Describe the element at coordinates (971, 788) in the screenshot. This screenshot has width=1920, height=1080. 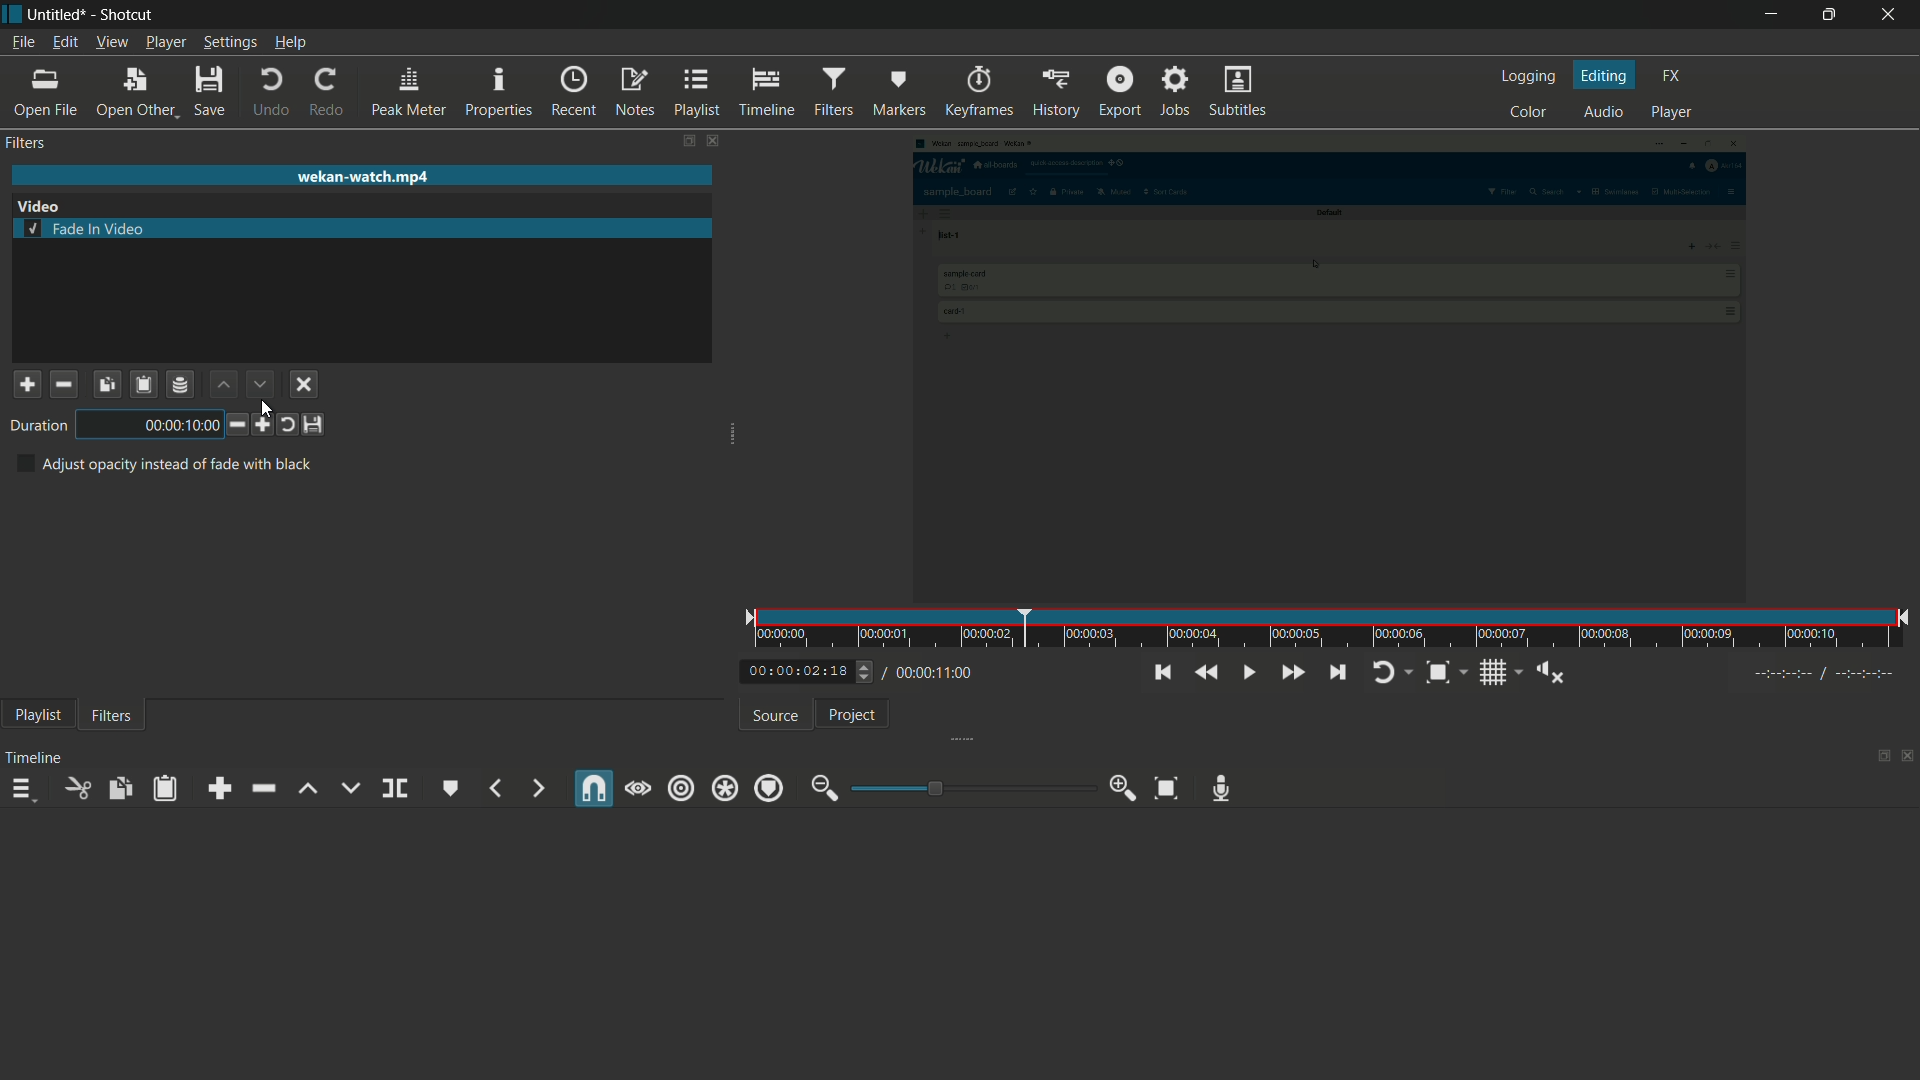
I see `adjustment bar` at that location.